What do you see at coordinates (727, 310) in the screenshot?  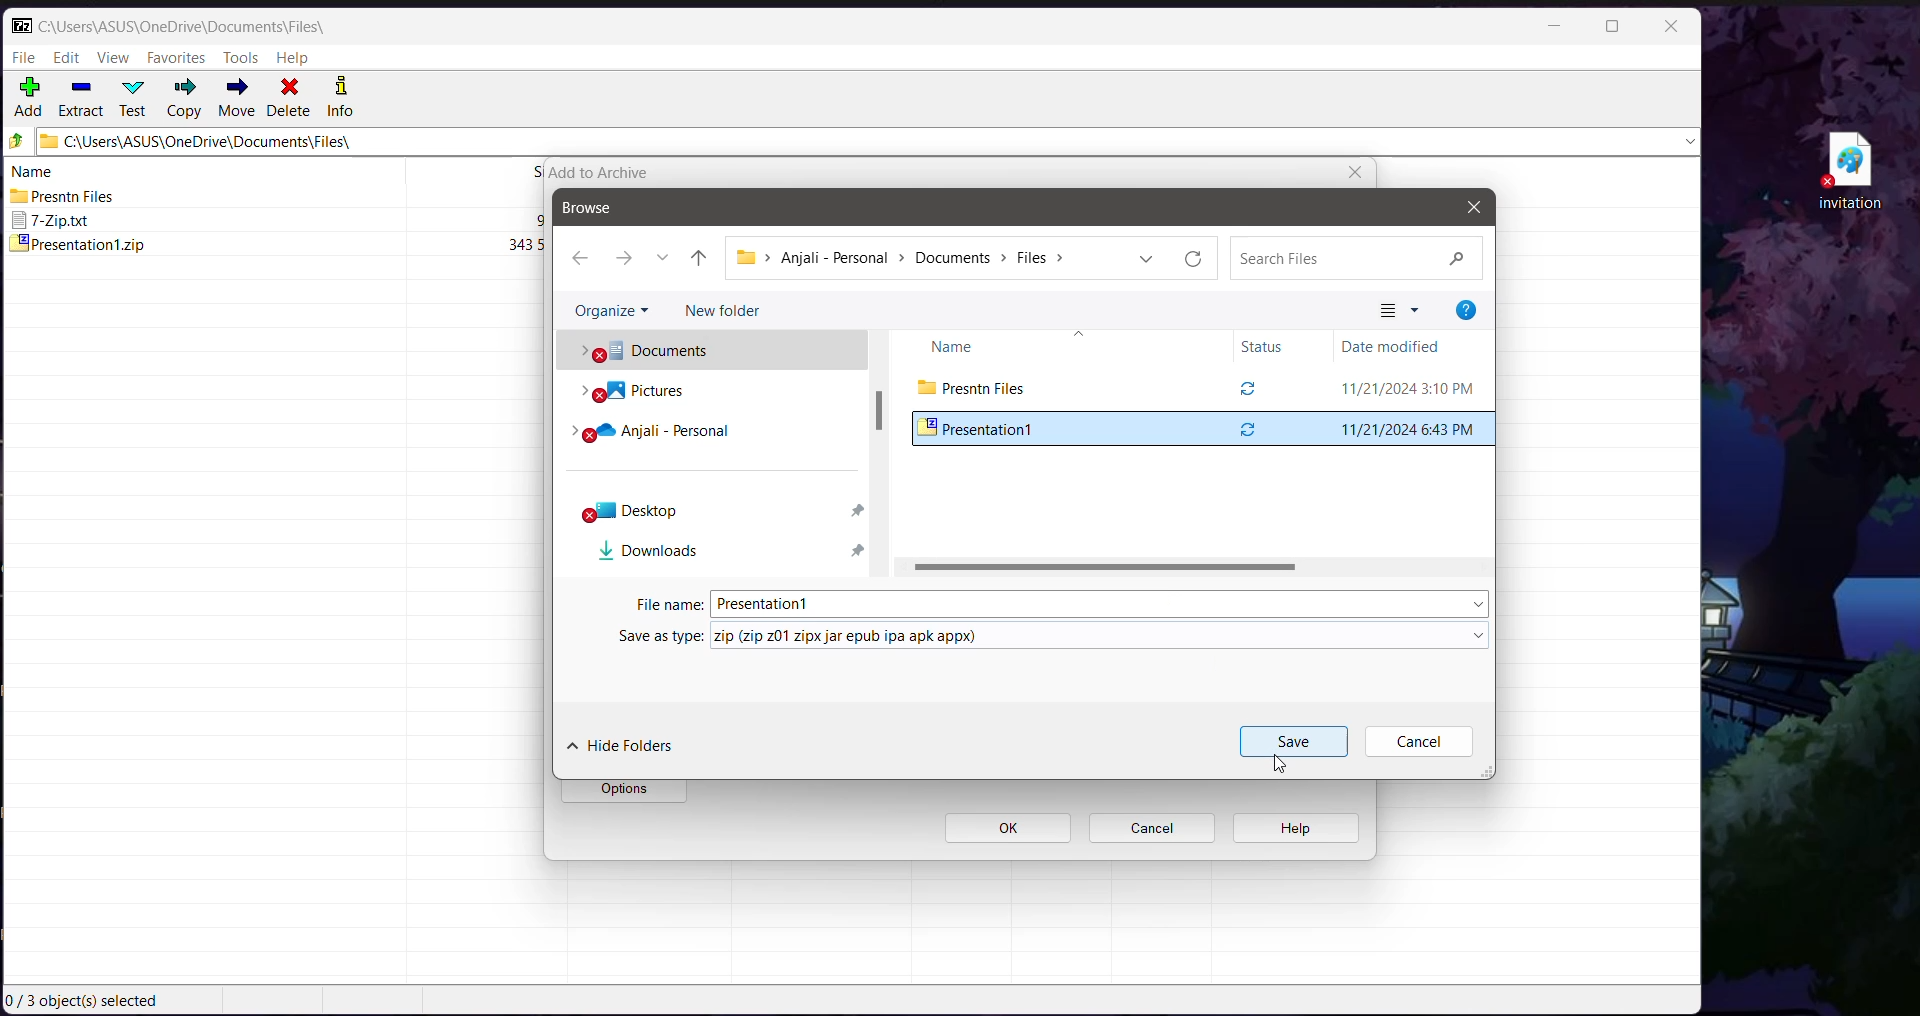 I see `New Folder` at bounding box center [727, 310].